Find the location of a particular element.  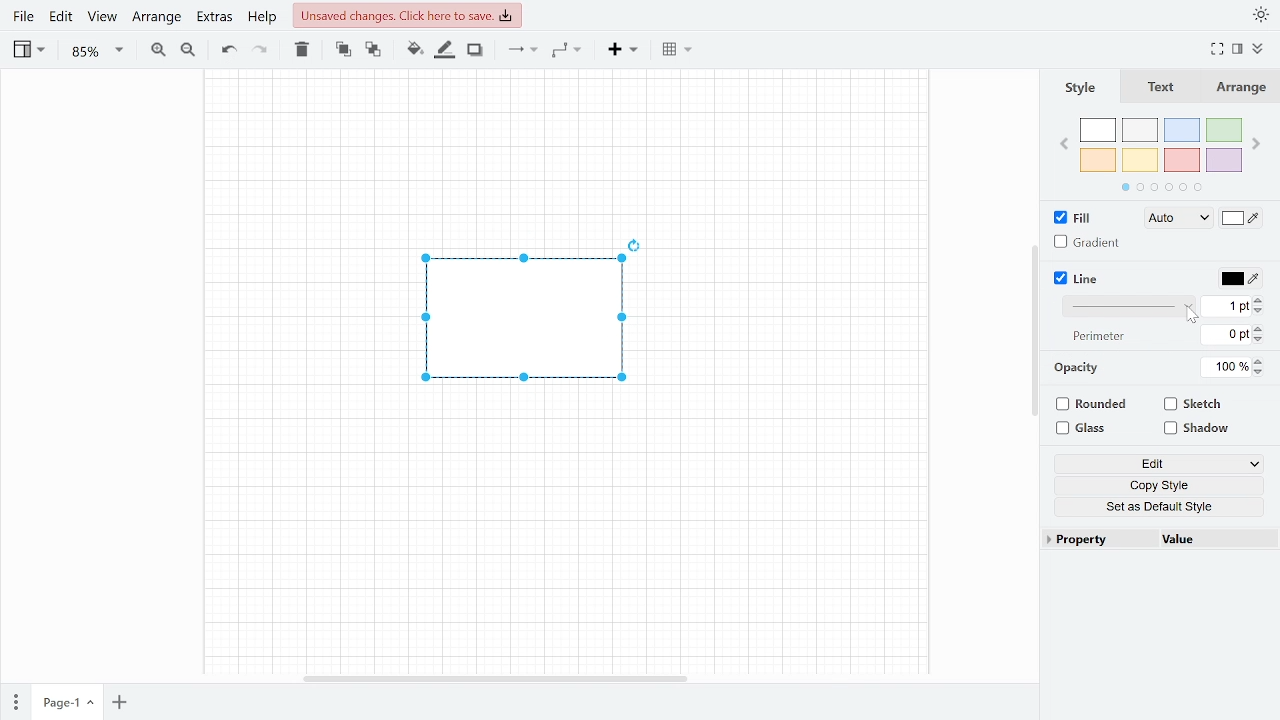

Add page is located at coordinates (118, 704).